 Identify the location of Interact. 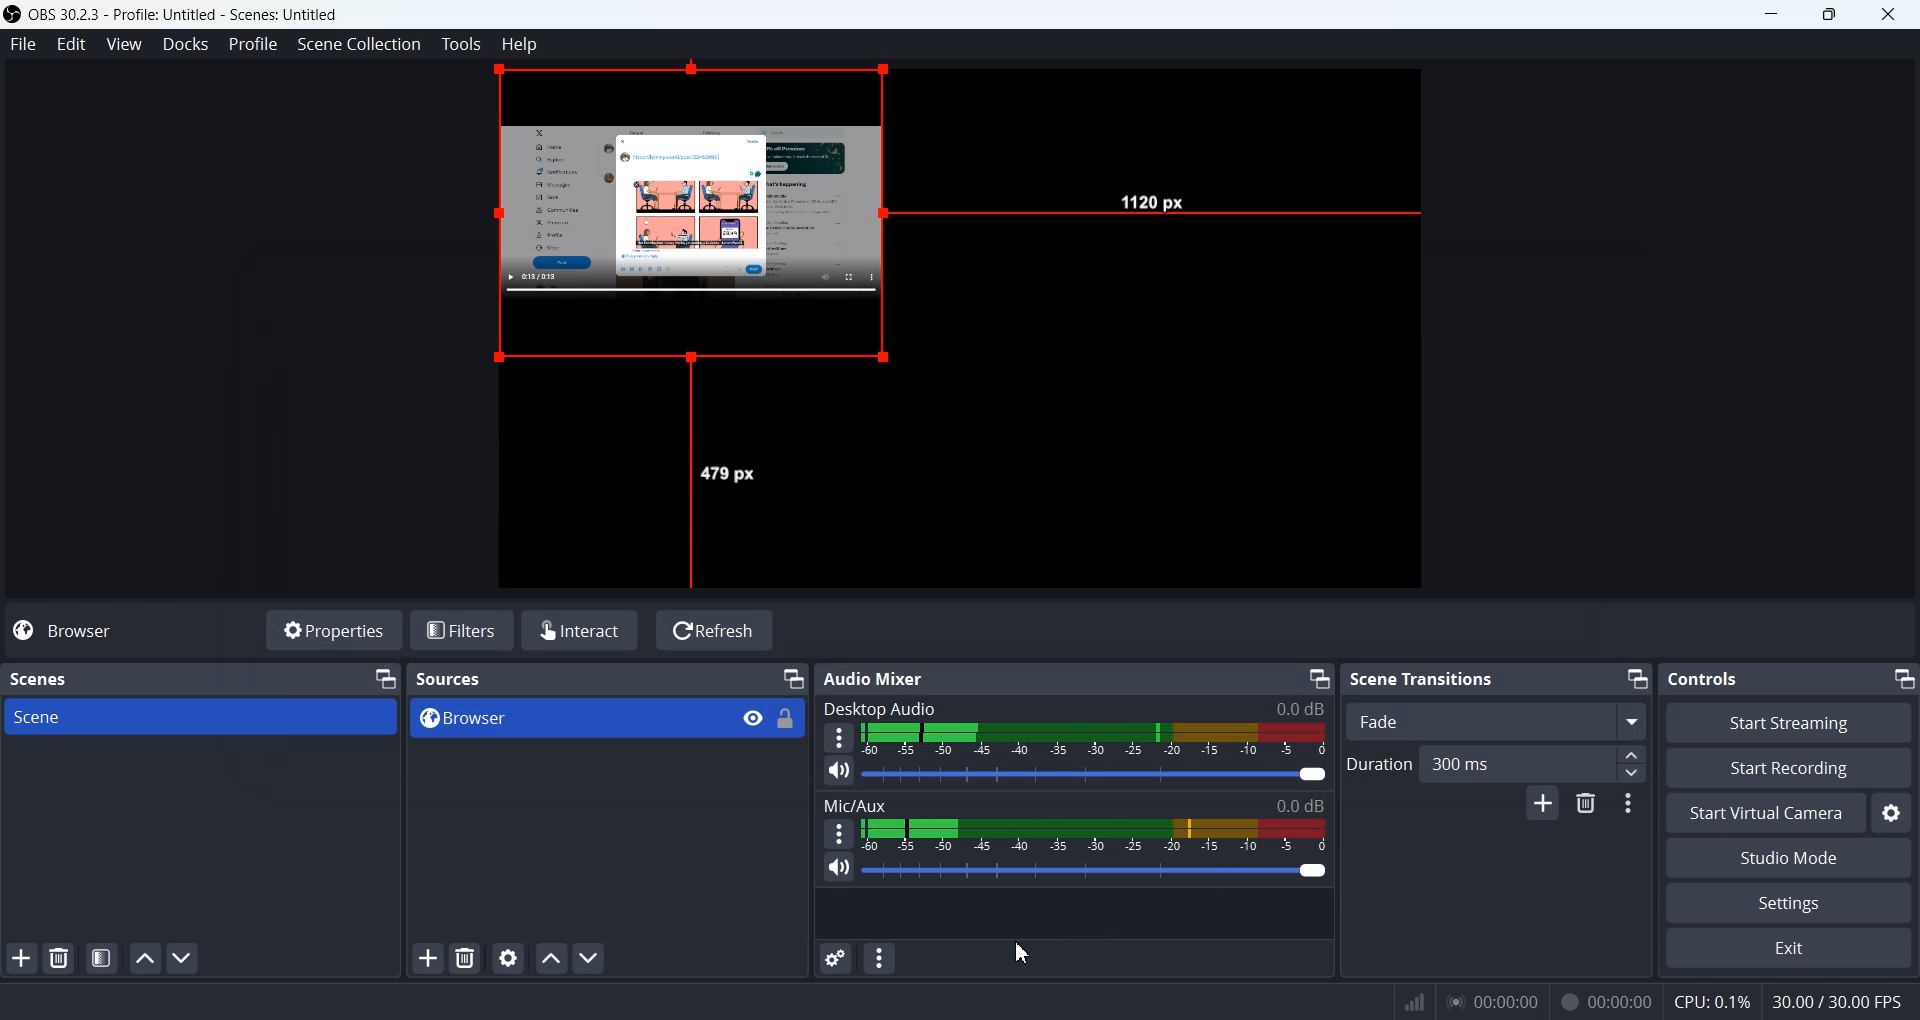
(584, 629).